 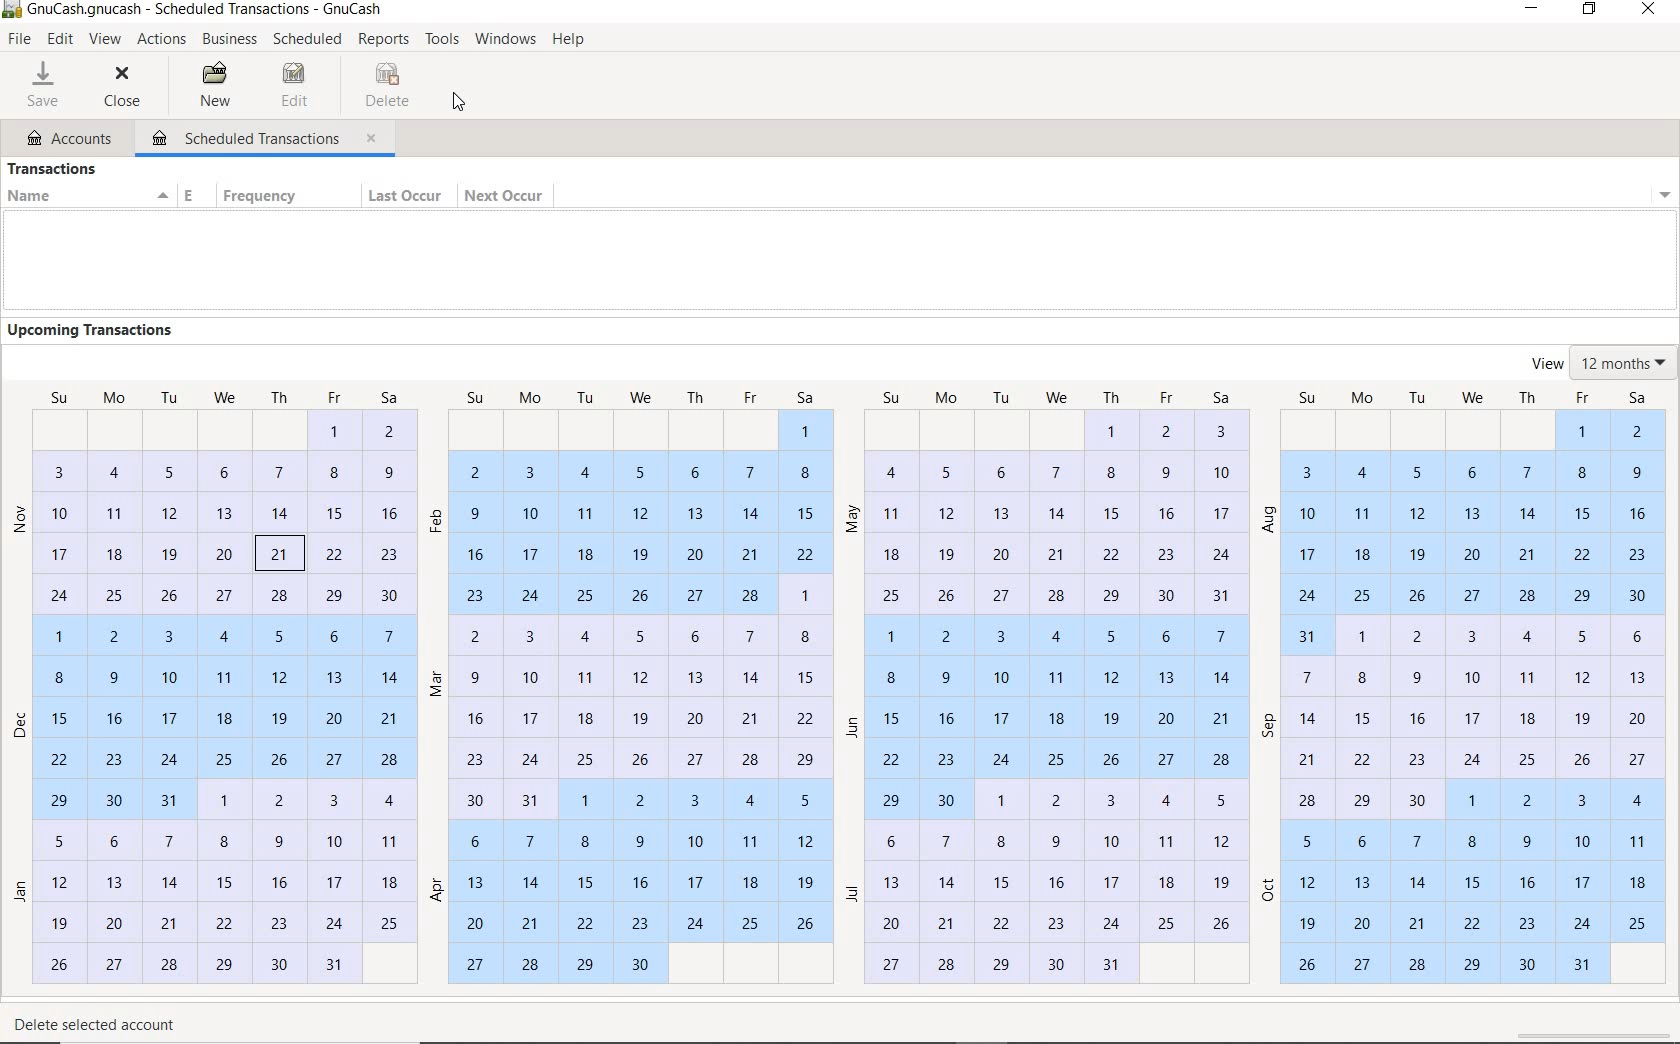 I want to click on BUSINESS, so click(x=229, y=40).